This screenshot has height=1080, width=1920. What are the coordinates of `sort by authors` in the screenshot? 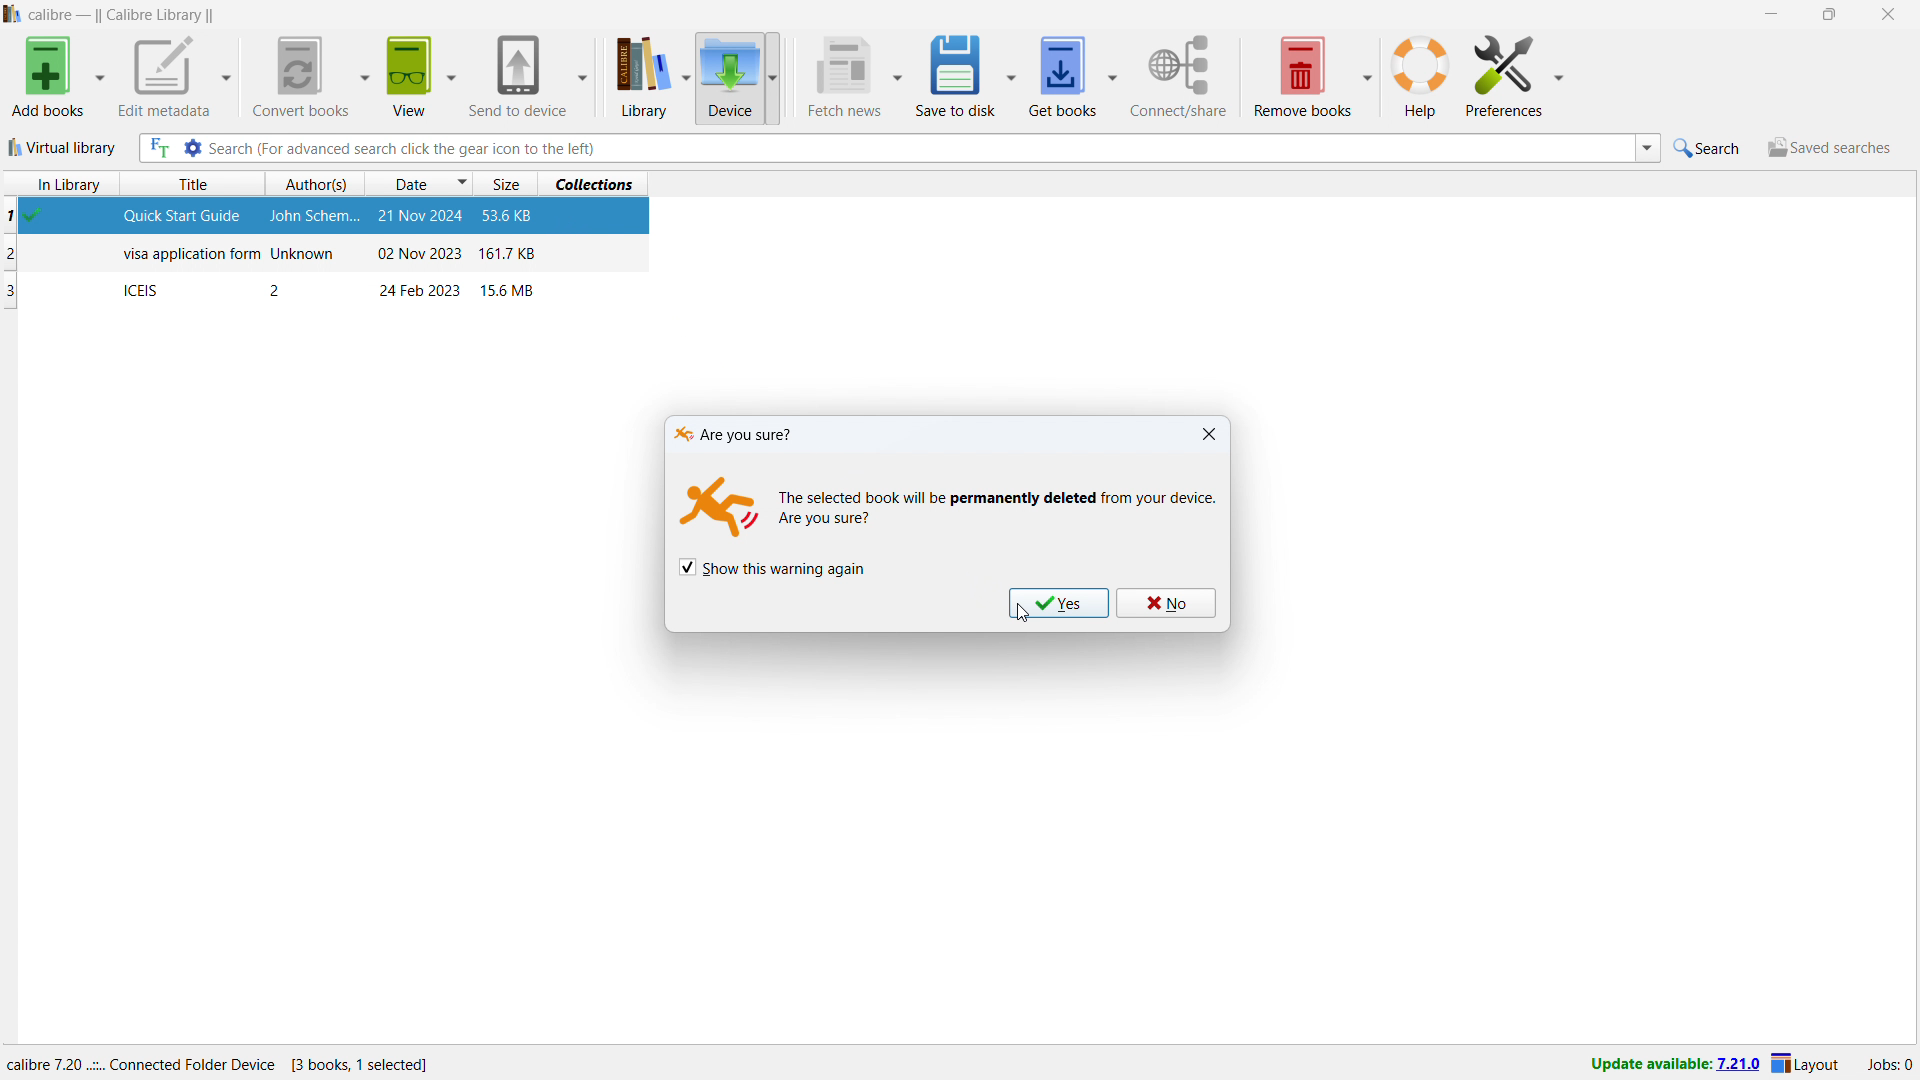 It's located at (316, 184).